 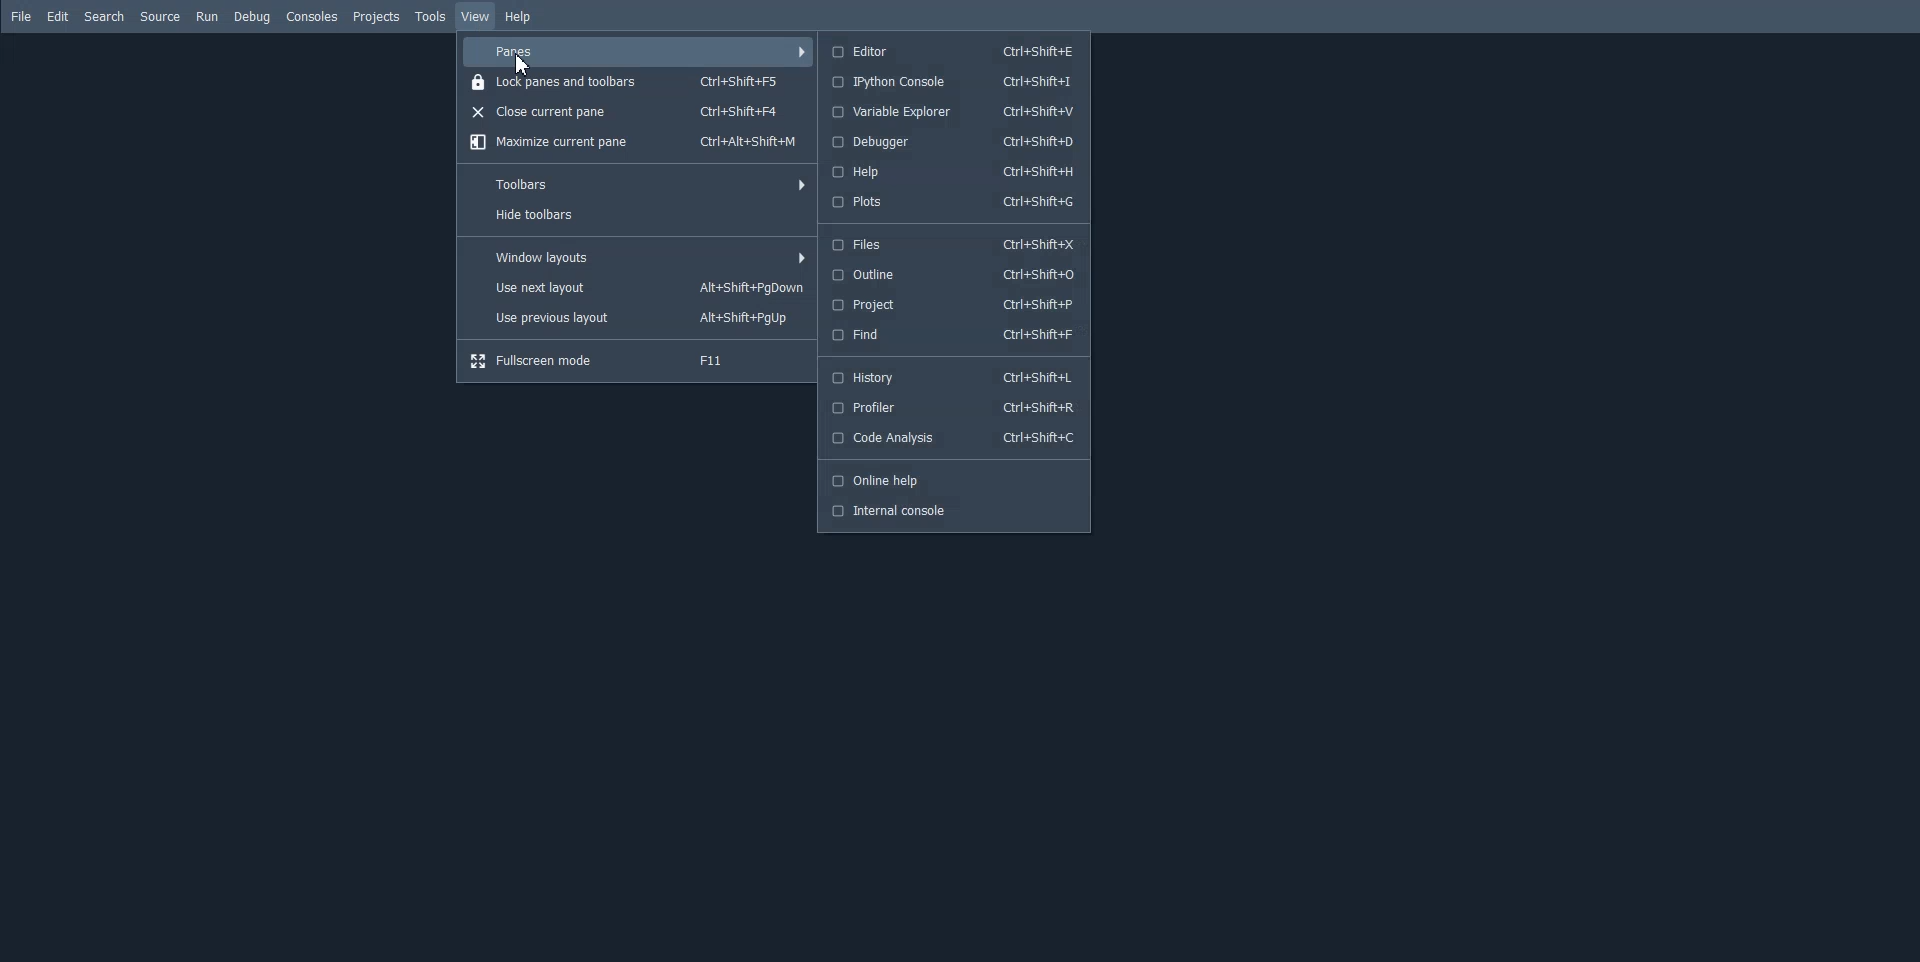 I want to click on Help, so click(x=951, y=171).